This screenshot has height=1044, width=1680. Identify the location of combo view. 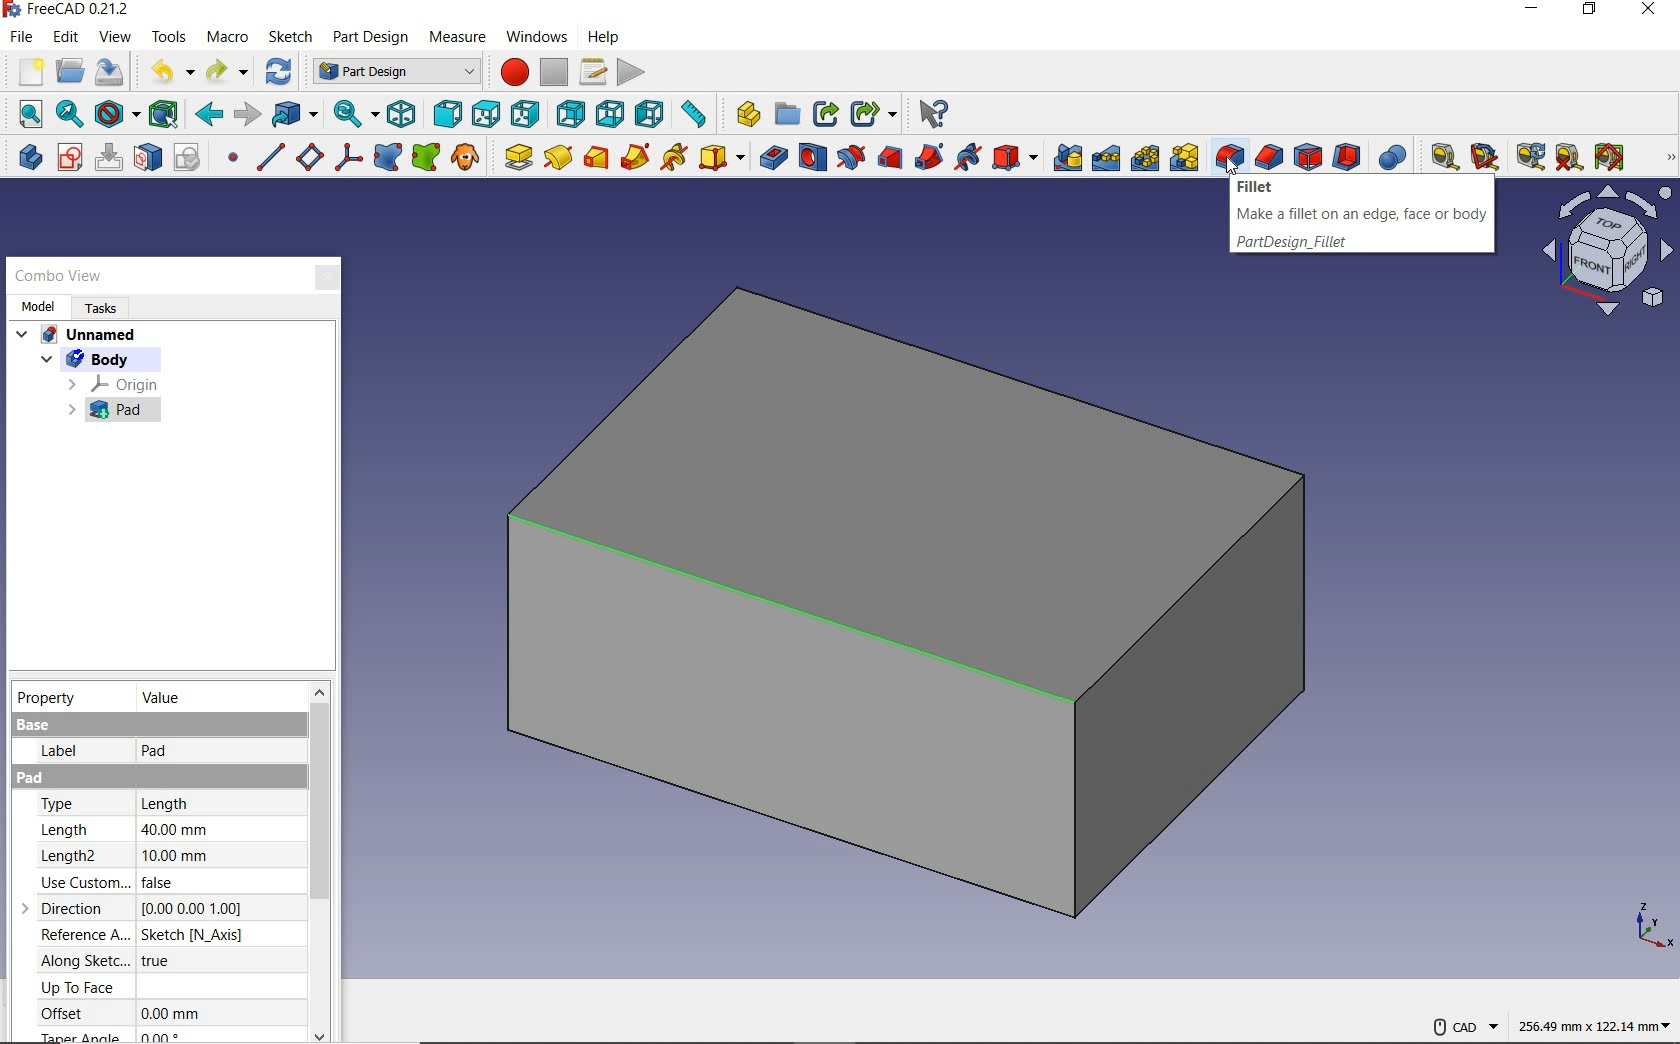
(58, 275).